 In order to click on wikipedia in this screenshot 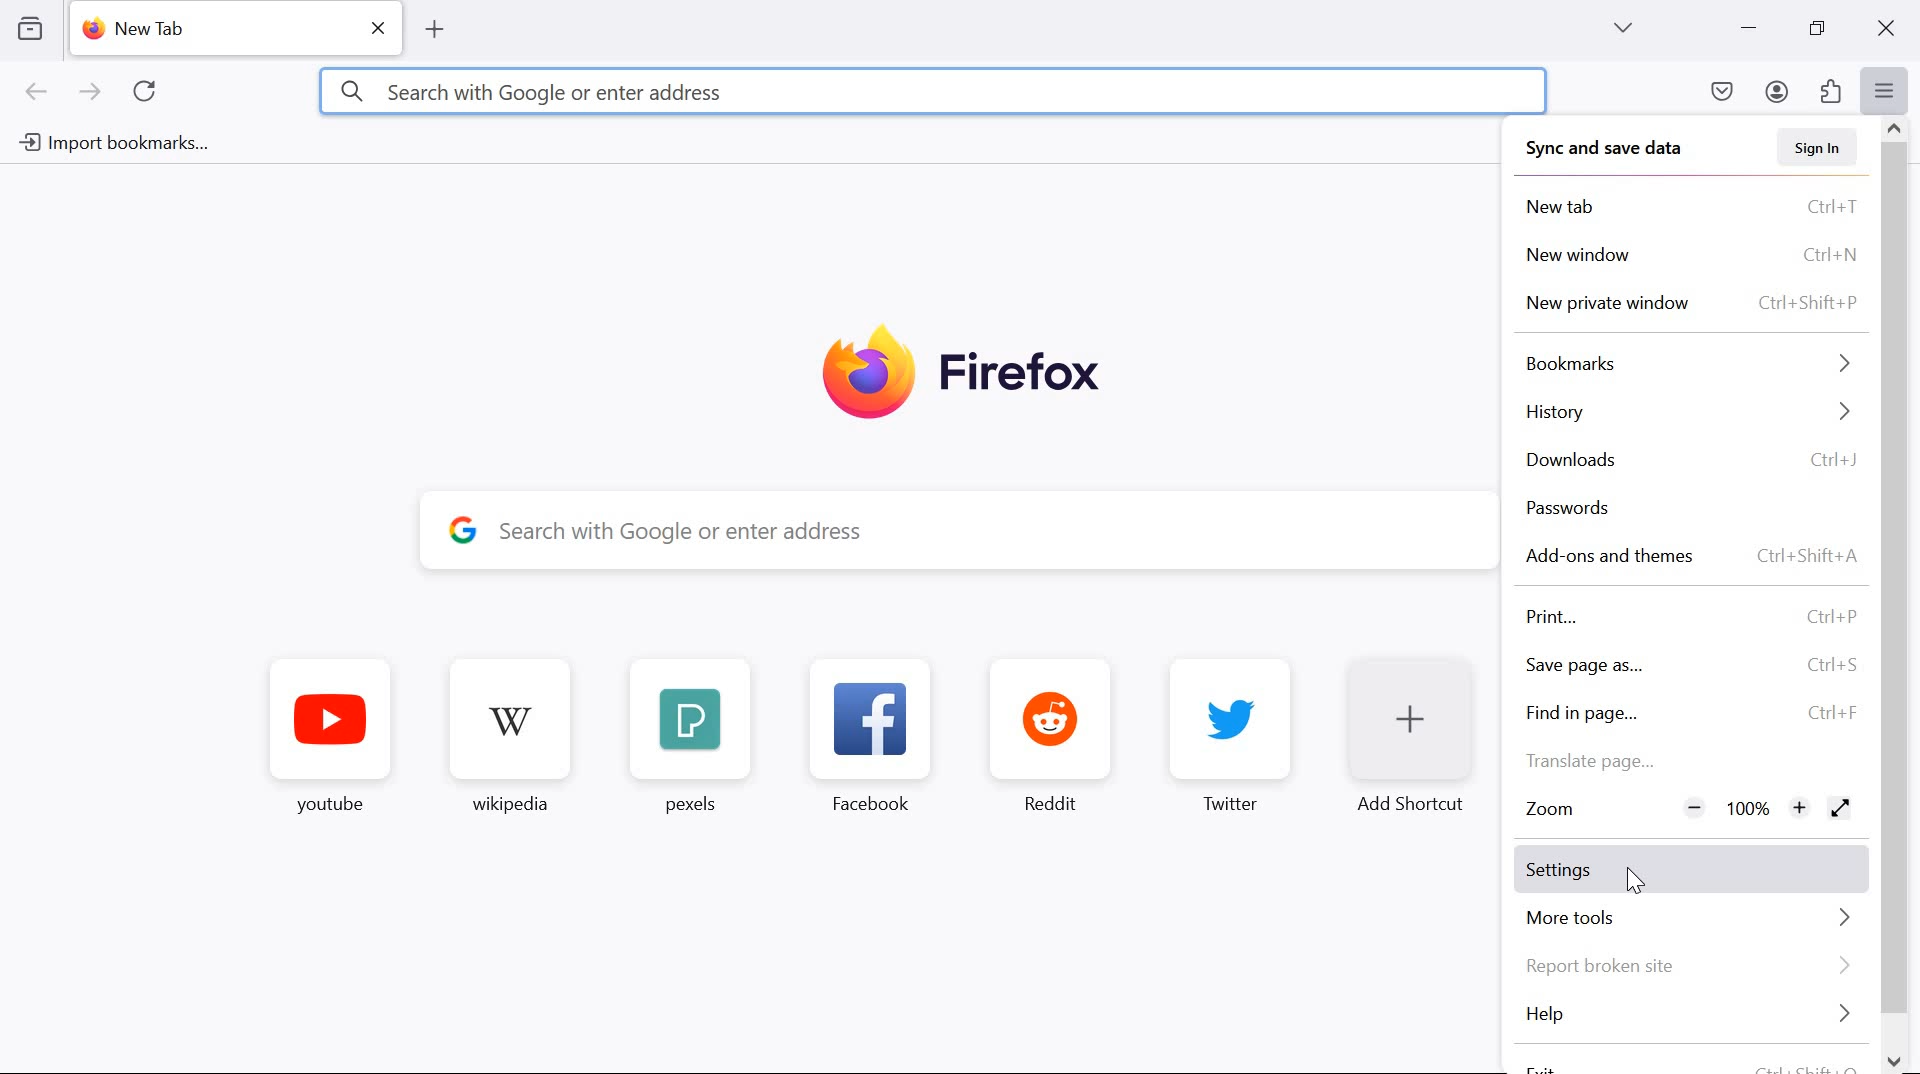, I will do `click(512, 729)`.